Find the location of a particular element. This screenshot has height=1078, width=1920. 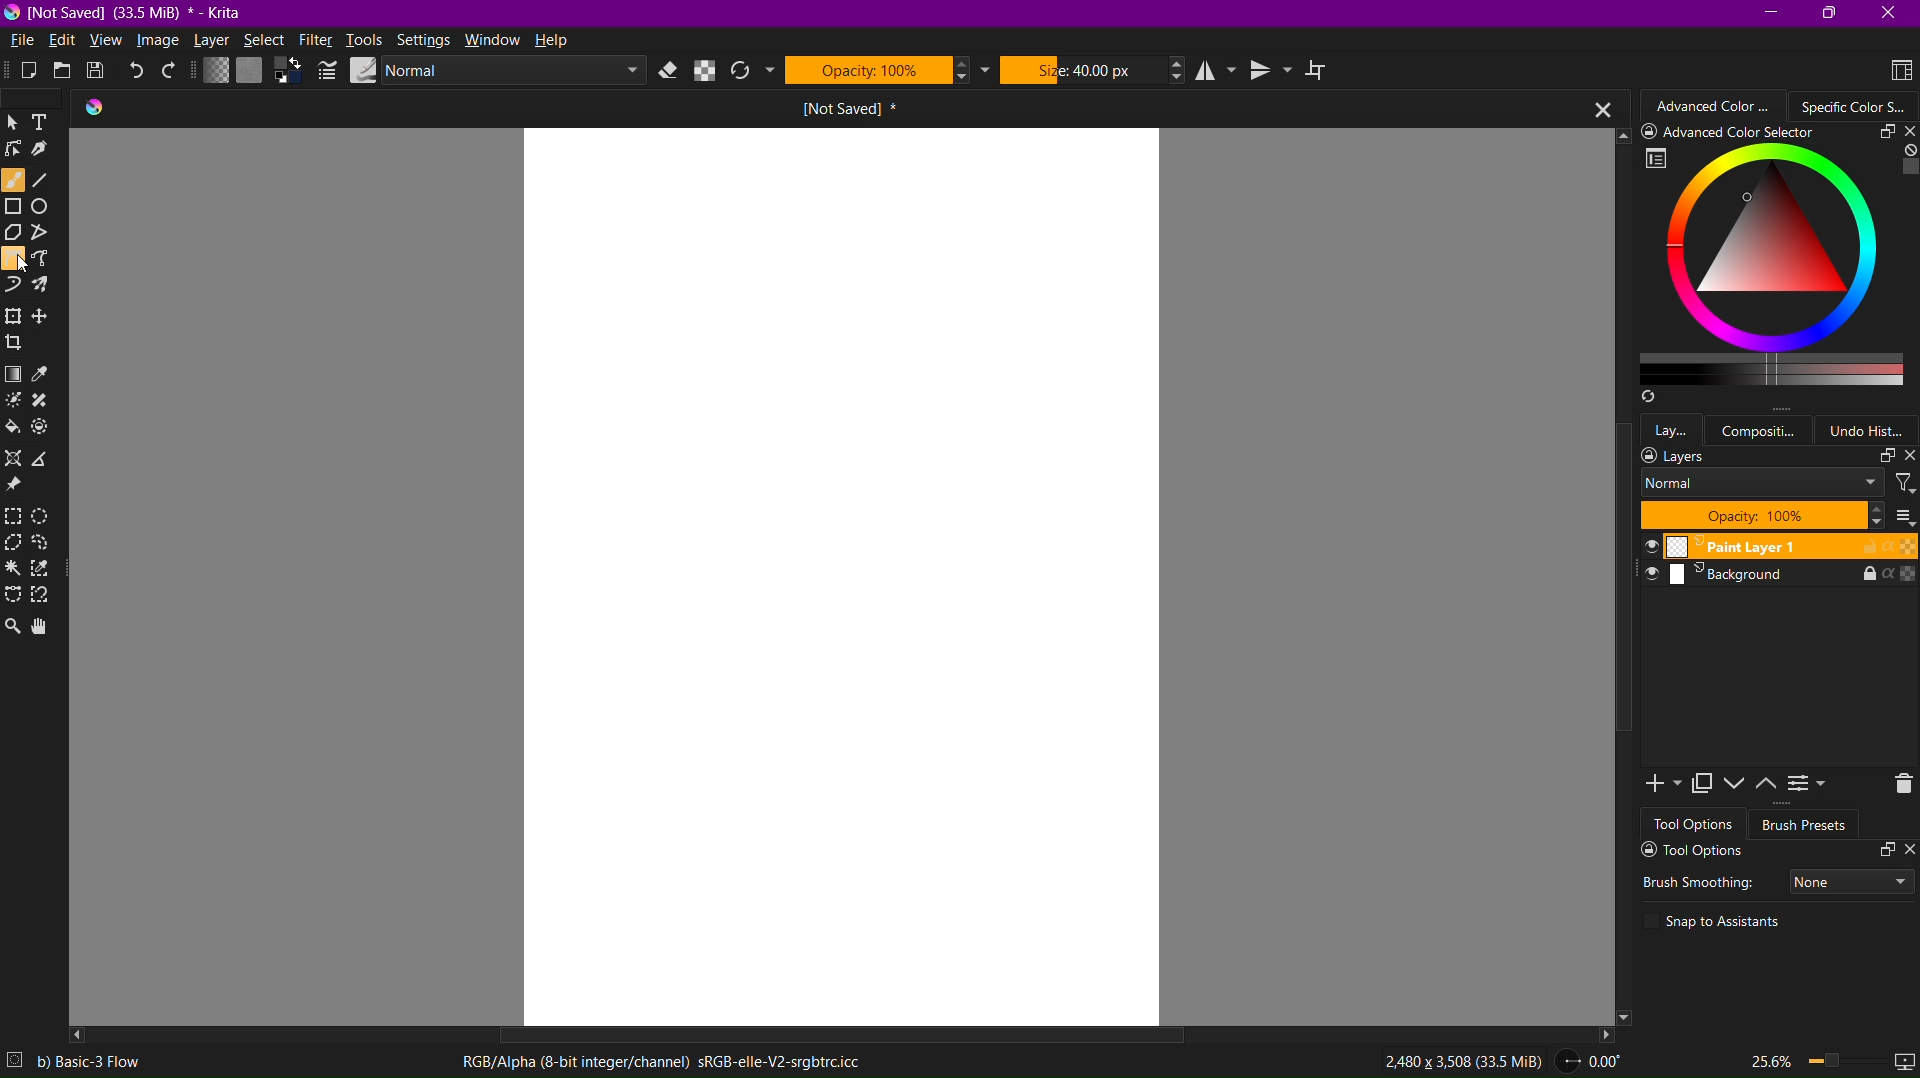

Rectangular Selection Tool is located at coordinates (17, 517).